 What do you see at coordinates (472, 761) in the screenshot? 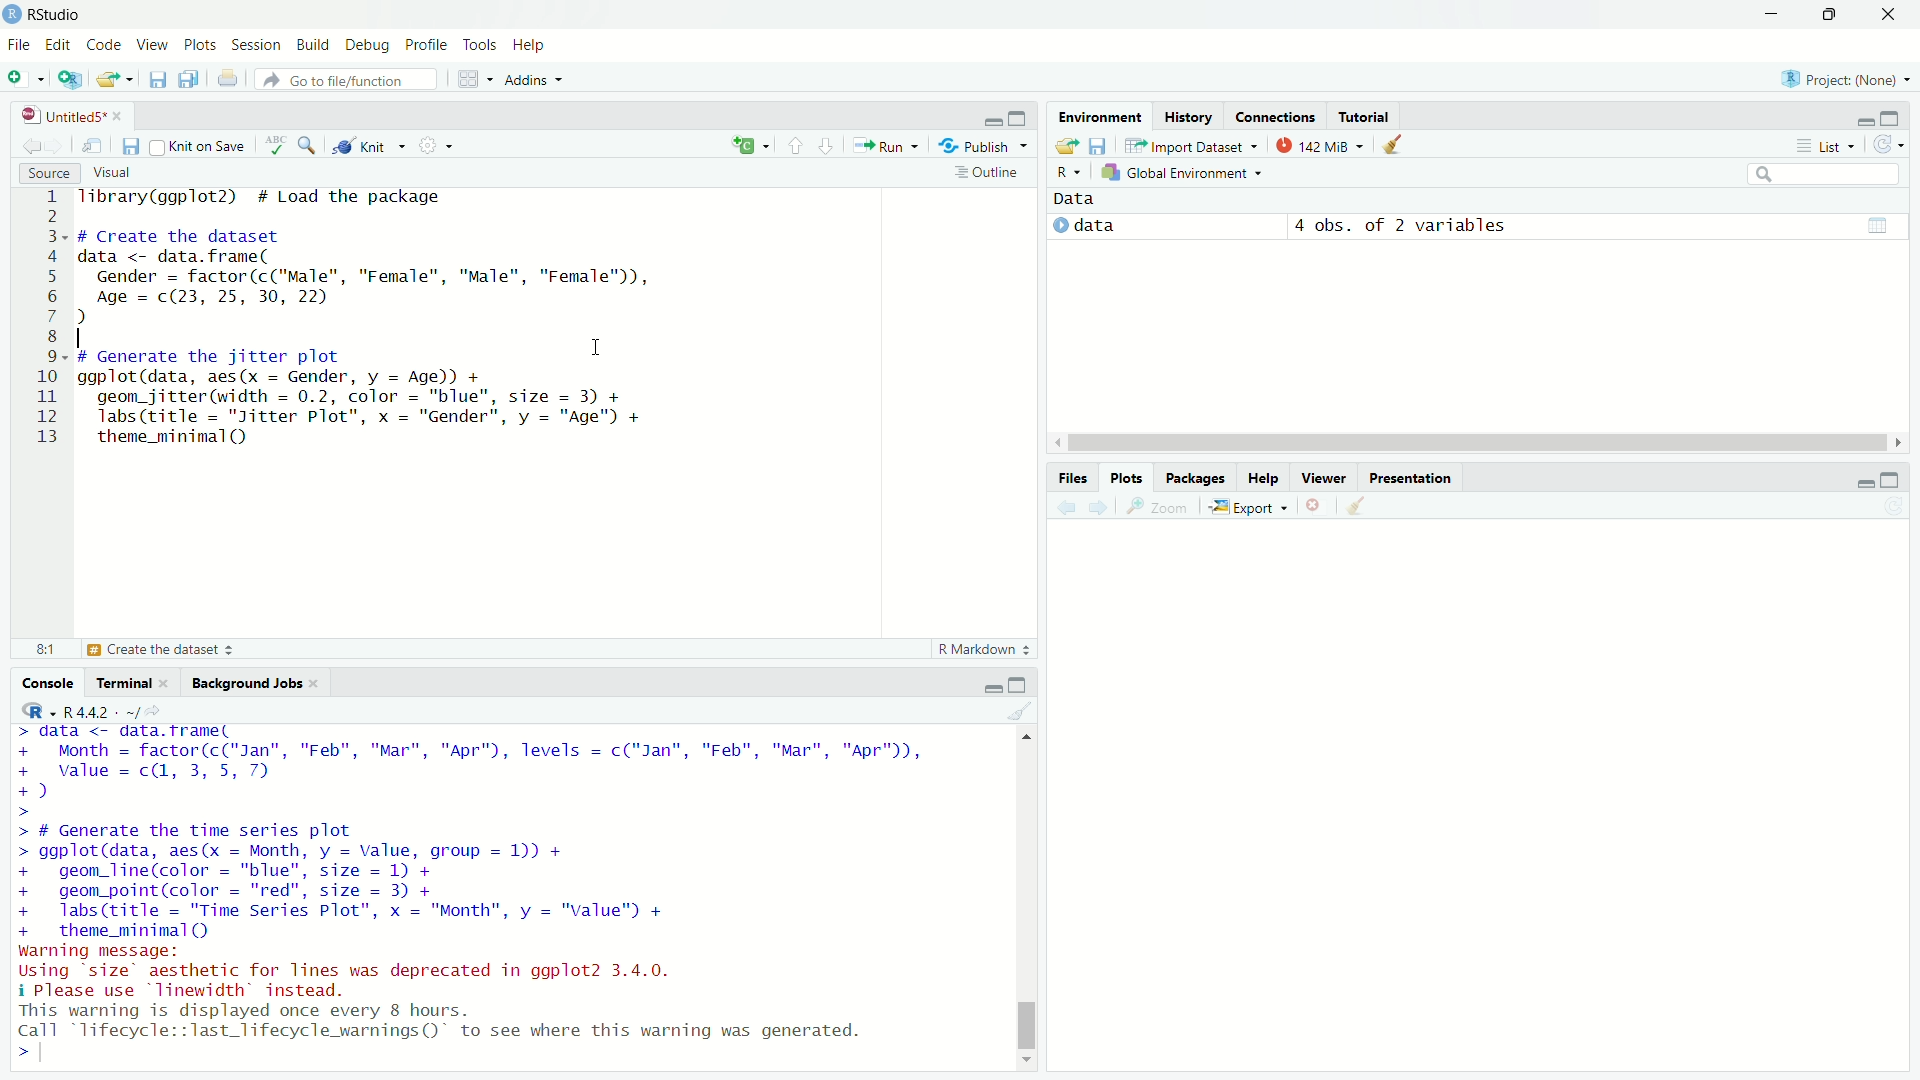
I see `month data` at bounding box center [472, 761].